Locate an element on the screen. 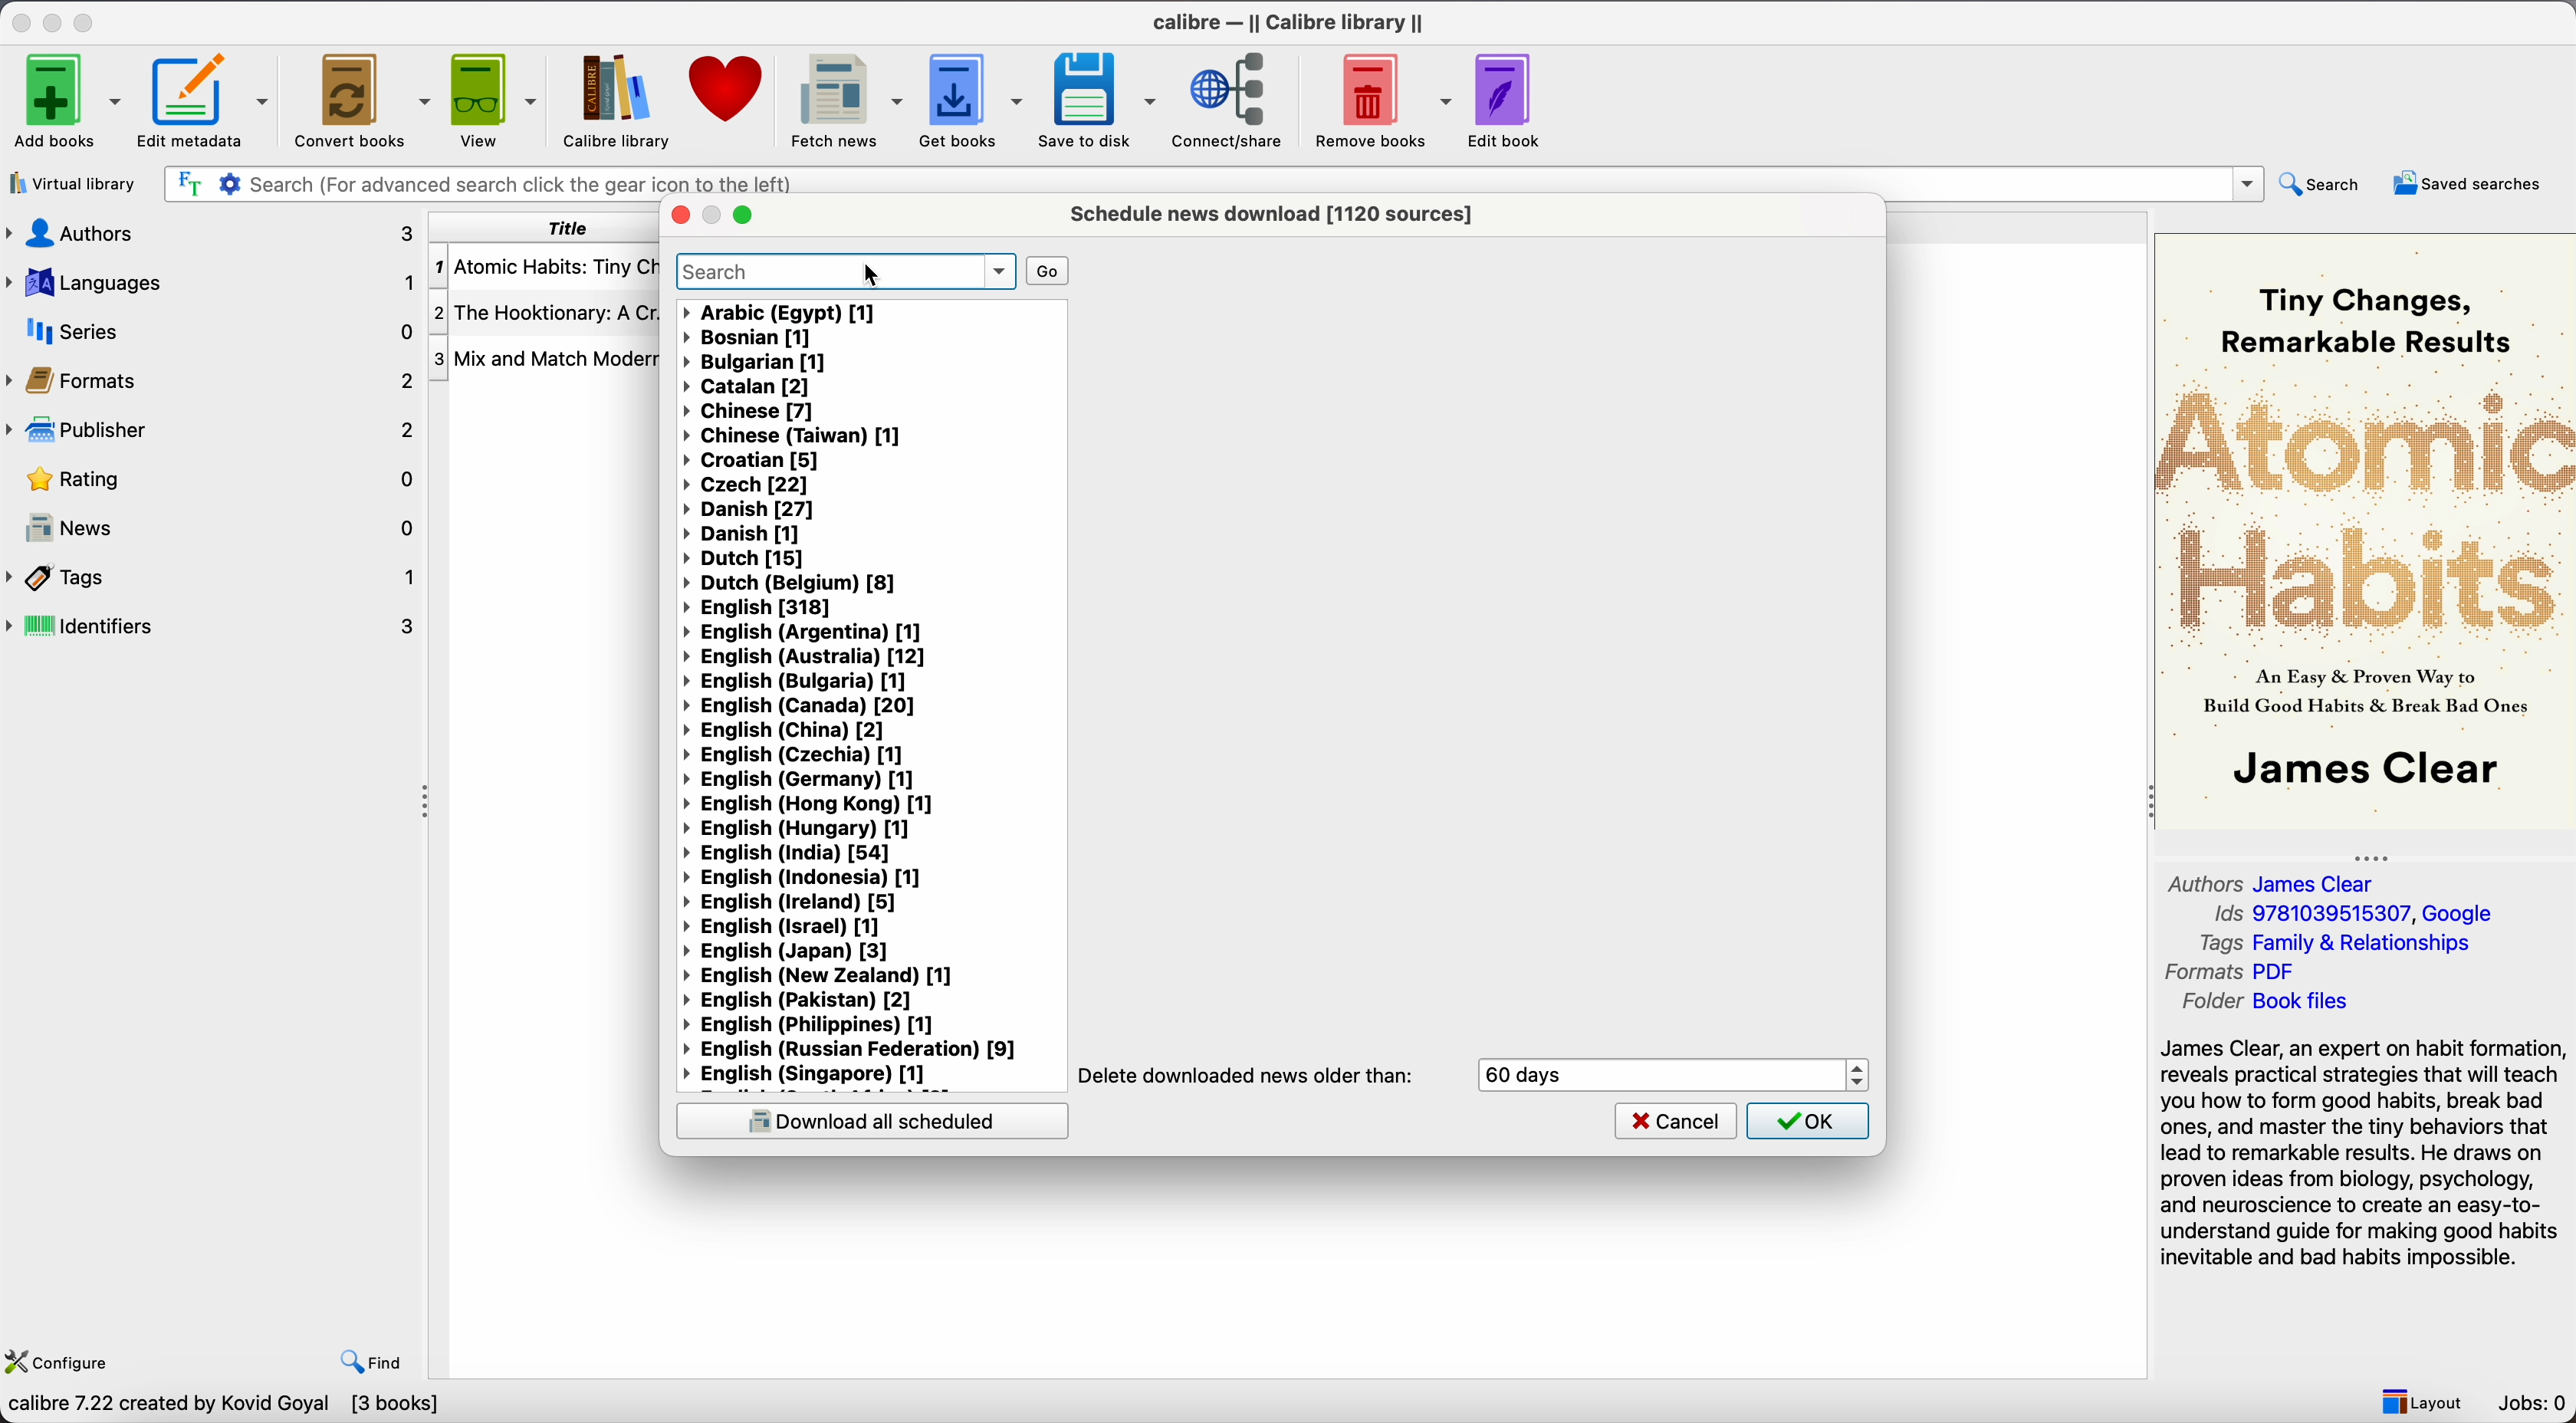 Image resolution: width=2576 pixels, height=1423 pixels. Ids 9781039515307, Google is located at coordinates (2360, 914).